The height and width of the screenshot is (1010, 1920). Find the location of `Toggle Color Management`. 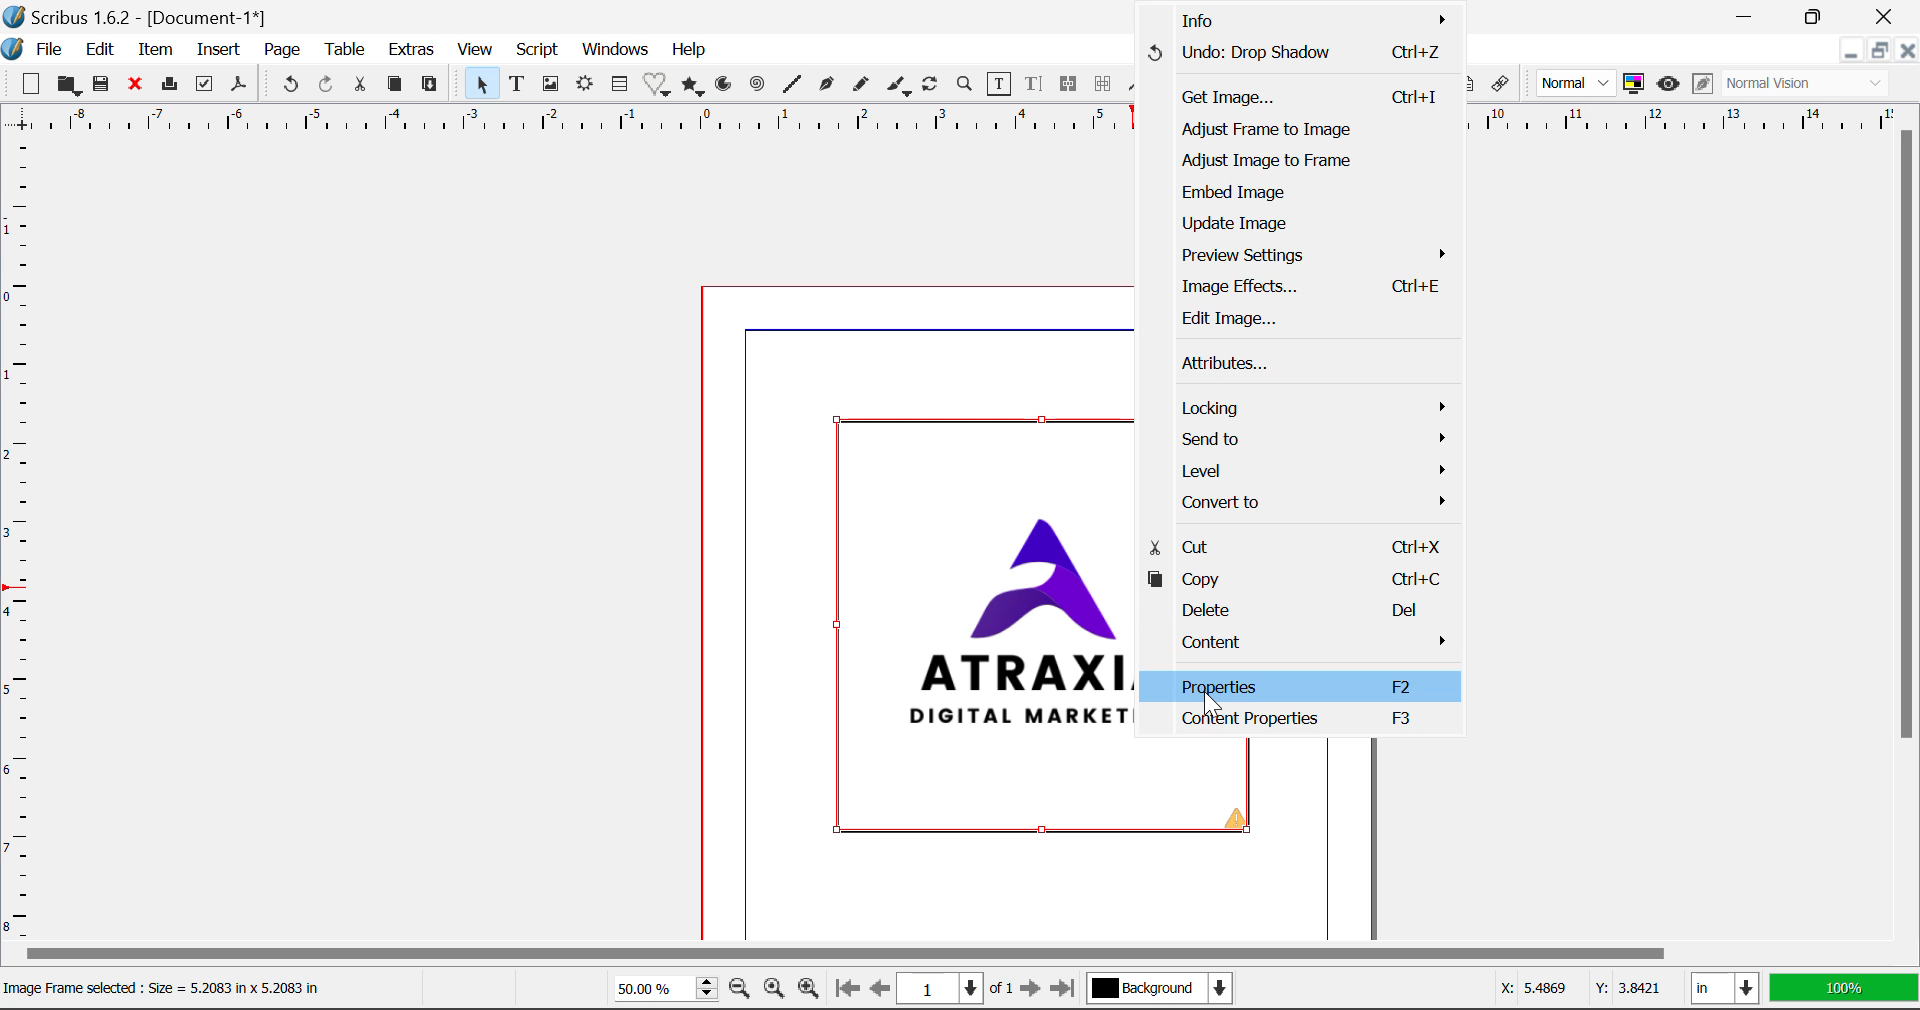

Toggle Color Management is located at coordinates (1633, 84).